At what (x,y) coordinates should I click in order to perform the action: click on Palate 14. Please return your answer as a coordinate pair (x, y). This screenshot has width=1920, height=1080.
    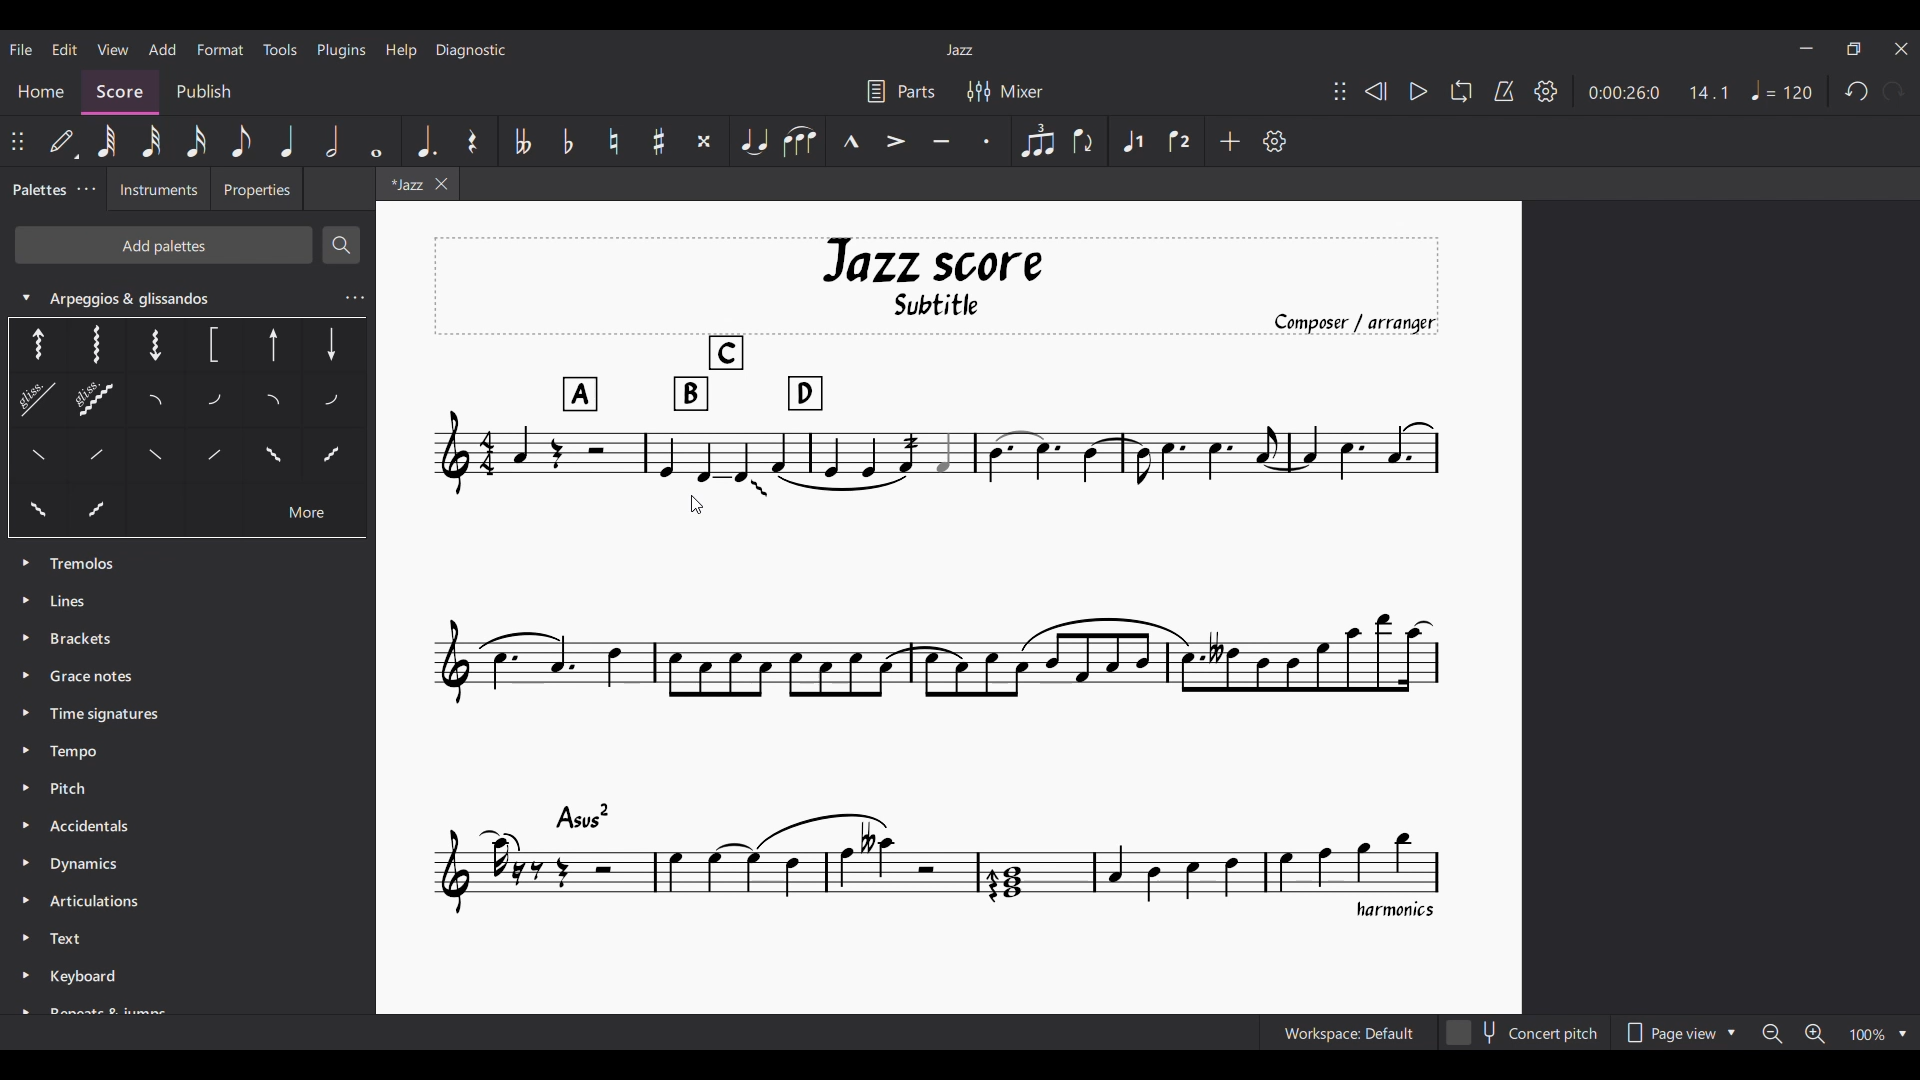
    Looking at the image, I should click on (209, 460).